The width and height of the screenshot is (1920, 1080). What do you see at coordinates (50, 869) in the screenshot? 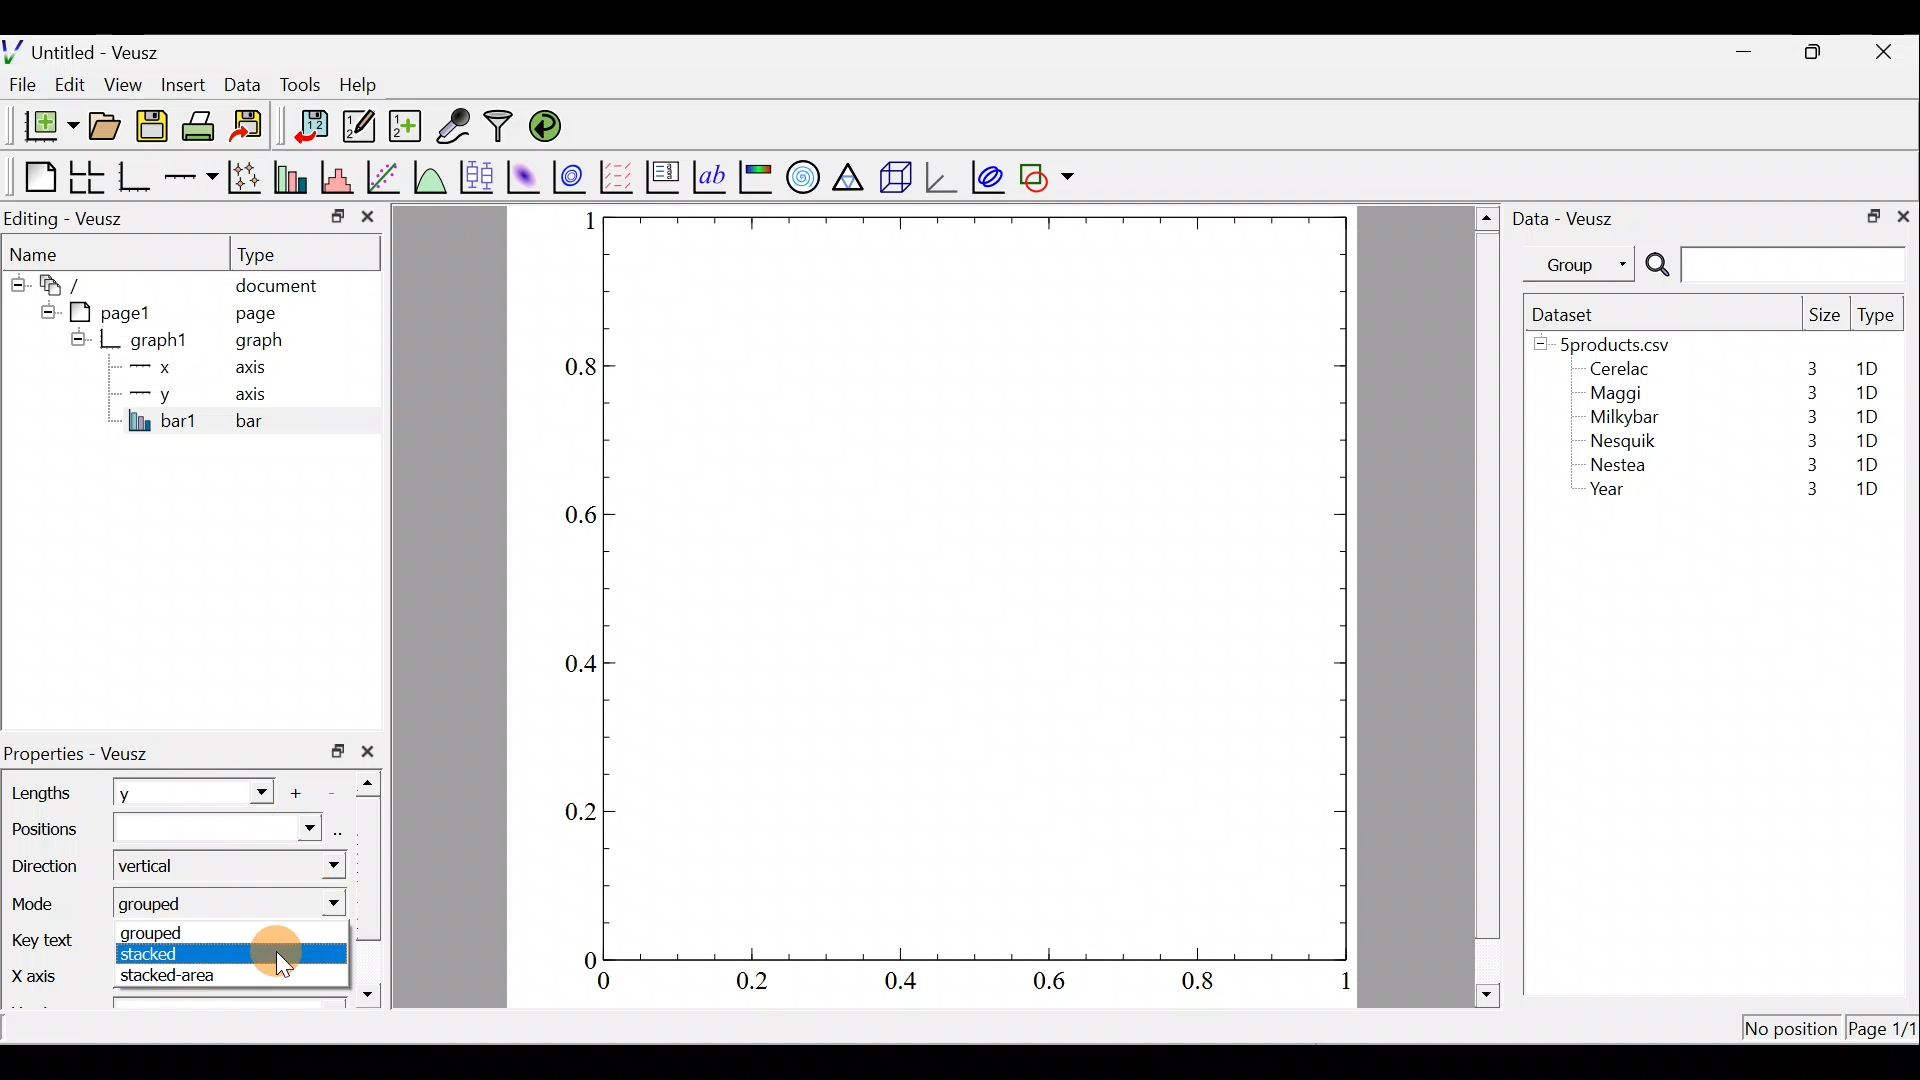
I see `Direction` at bounding box center [50, 869].